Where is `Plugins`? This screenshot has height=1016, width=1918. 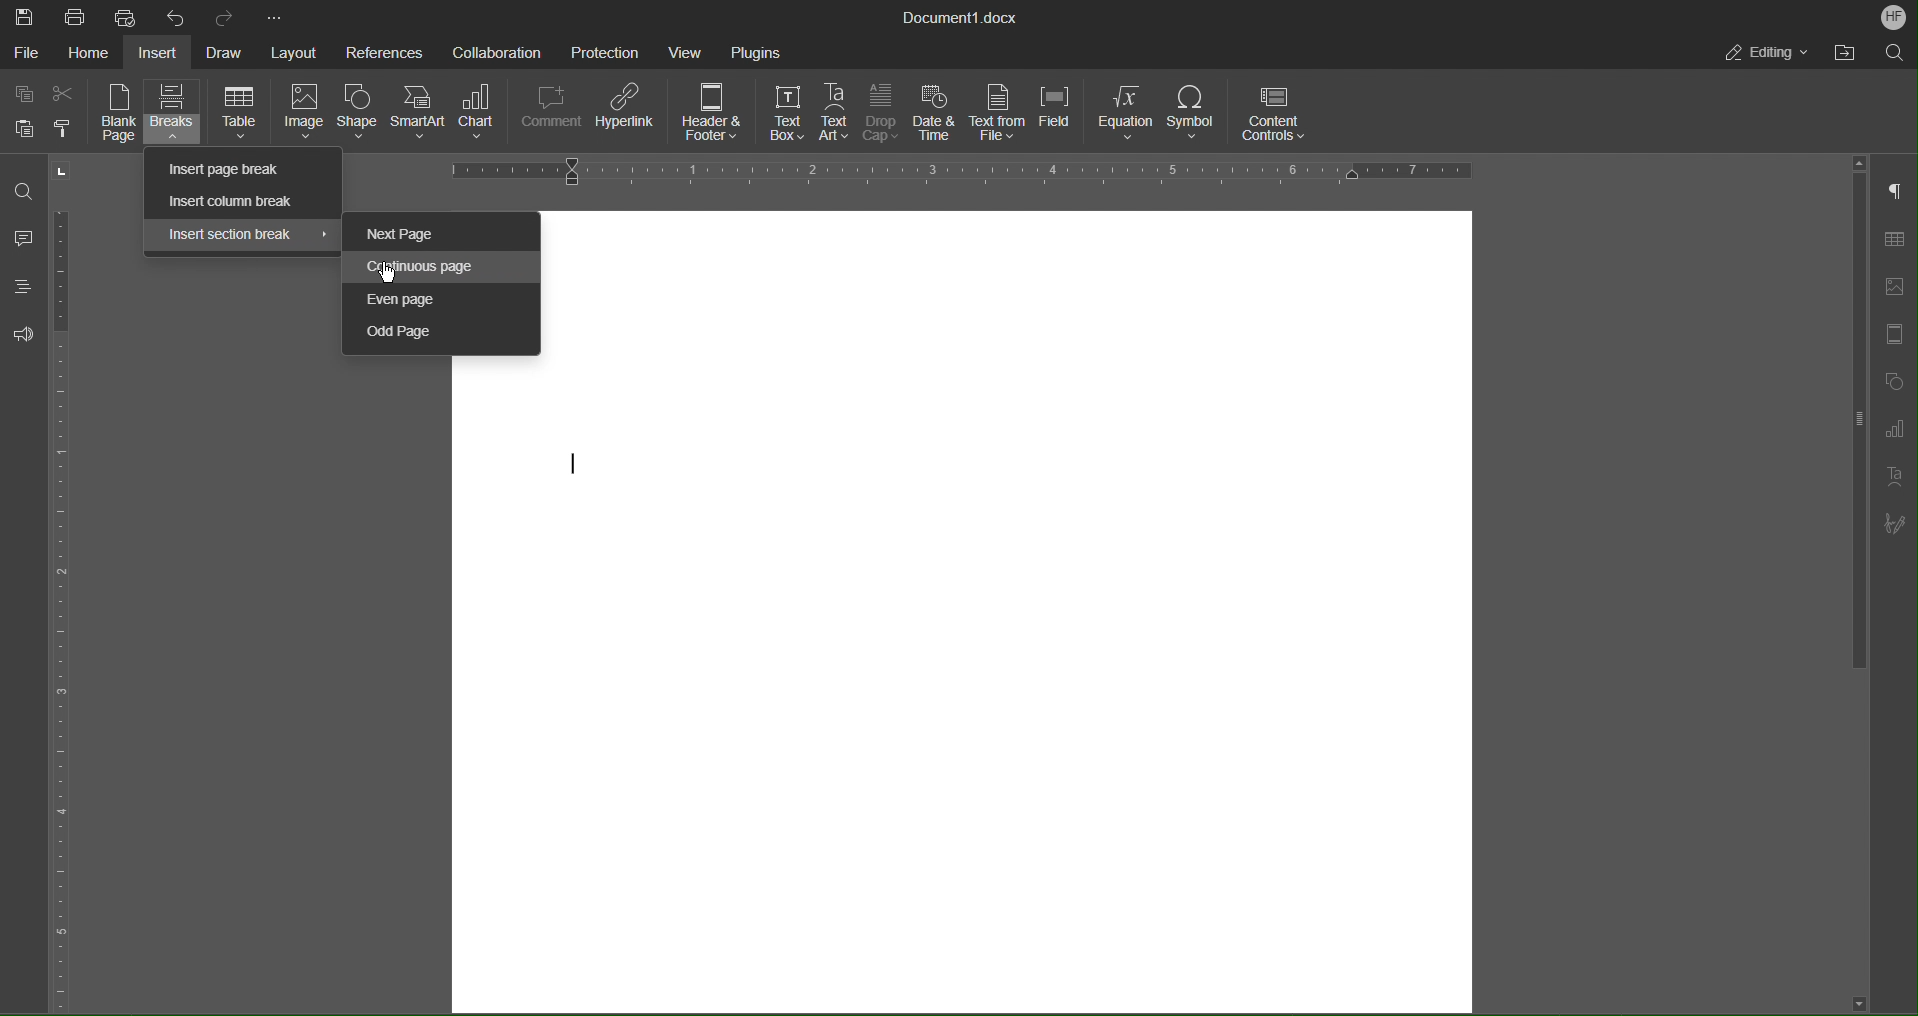
Plugins is located at coordinates (760, 49).